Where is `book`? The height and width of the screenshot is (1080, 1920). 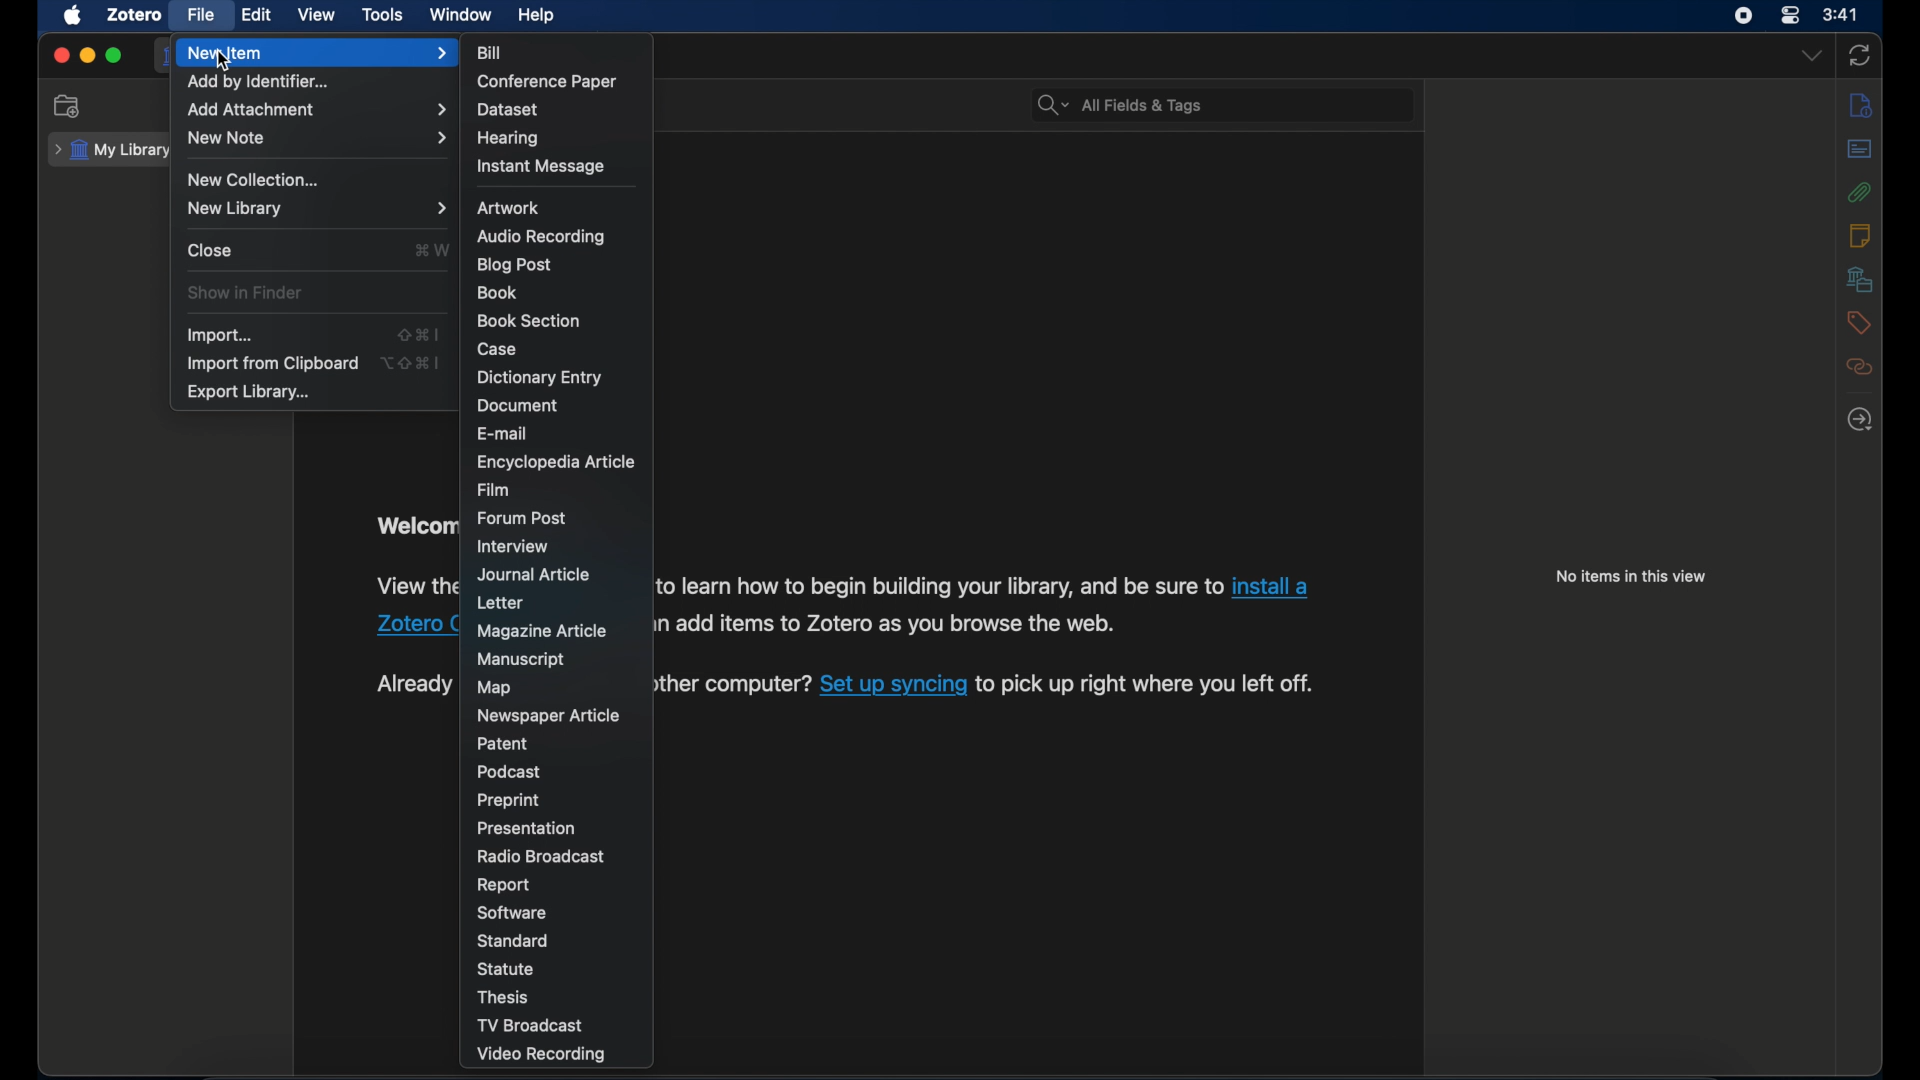
book is located at coordinates (498, 292).